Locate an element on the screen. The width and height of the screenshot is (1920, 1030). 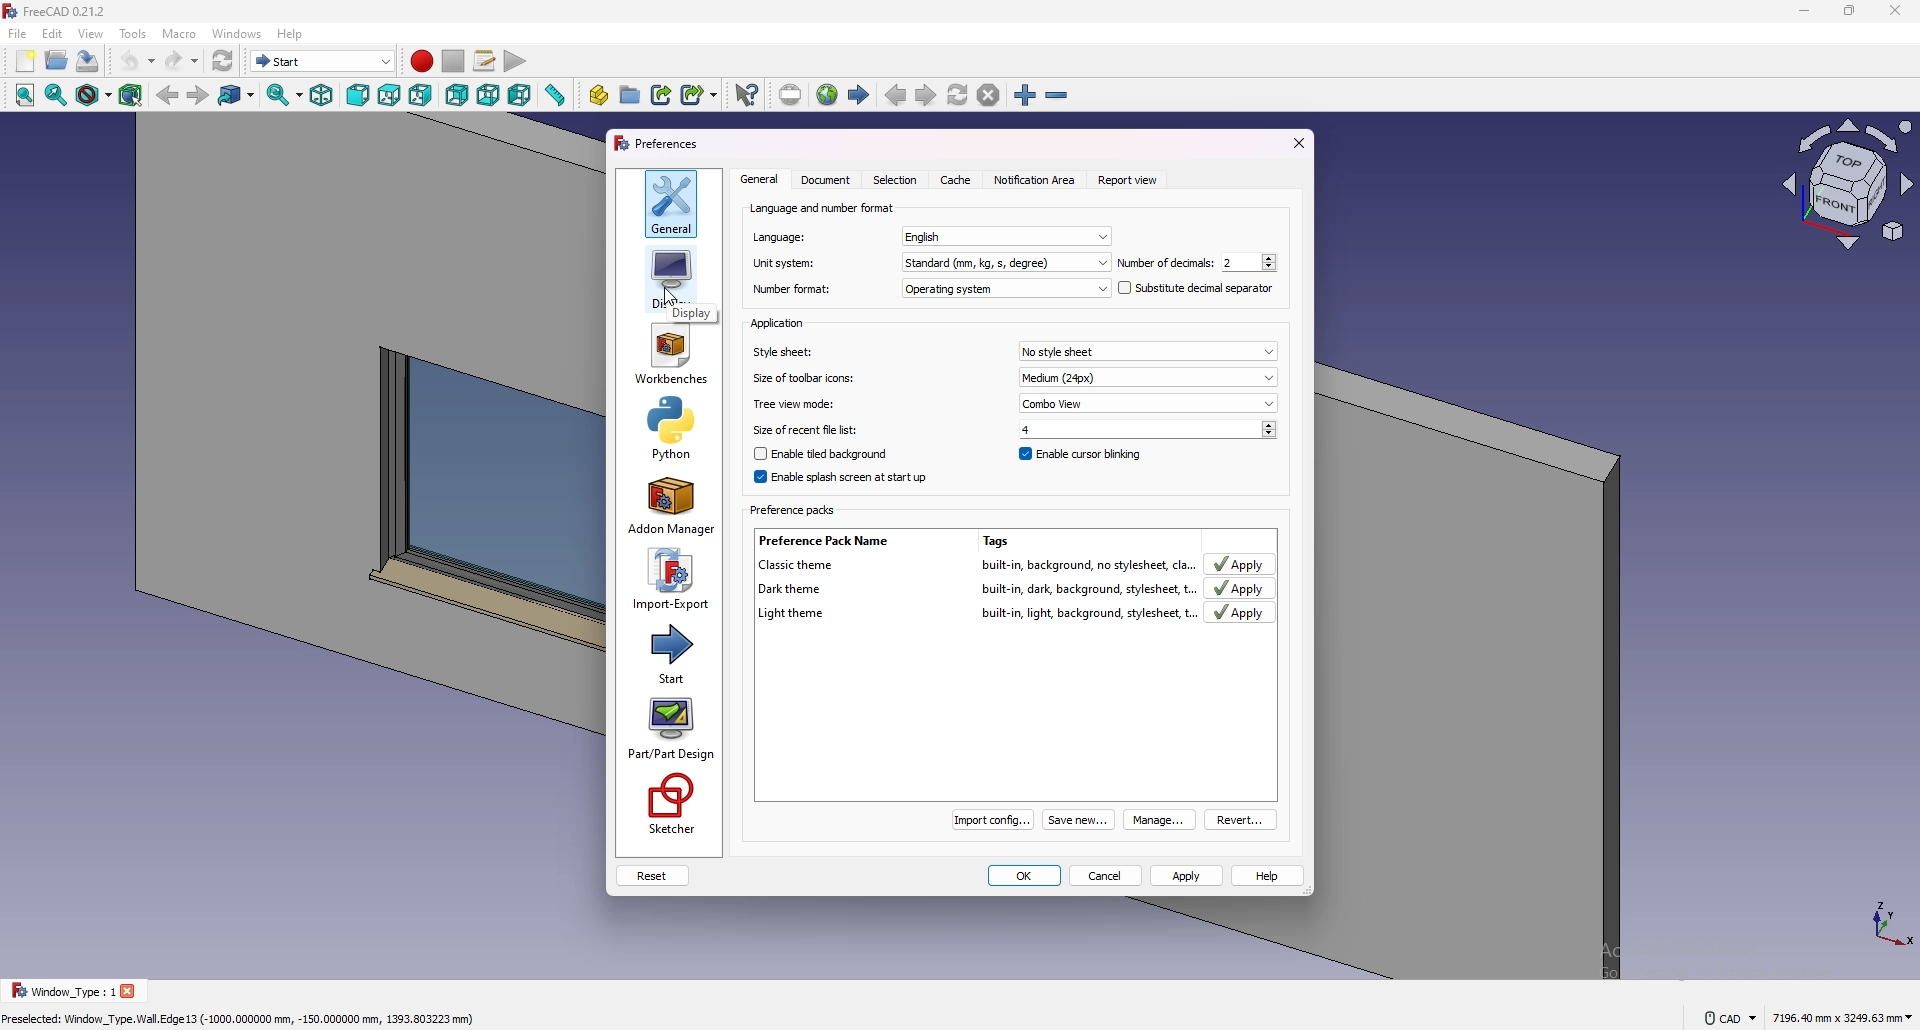
No style sheet  is located at coordinates (1147, 352).